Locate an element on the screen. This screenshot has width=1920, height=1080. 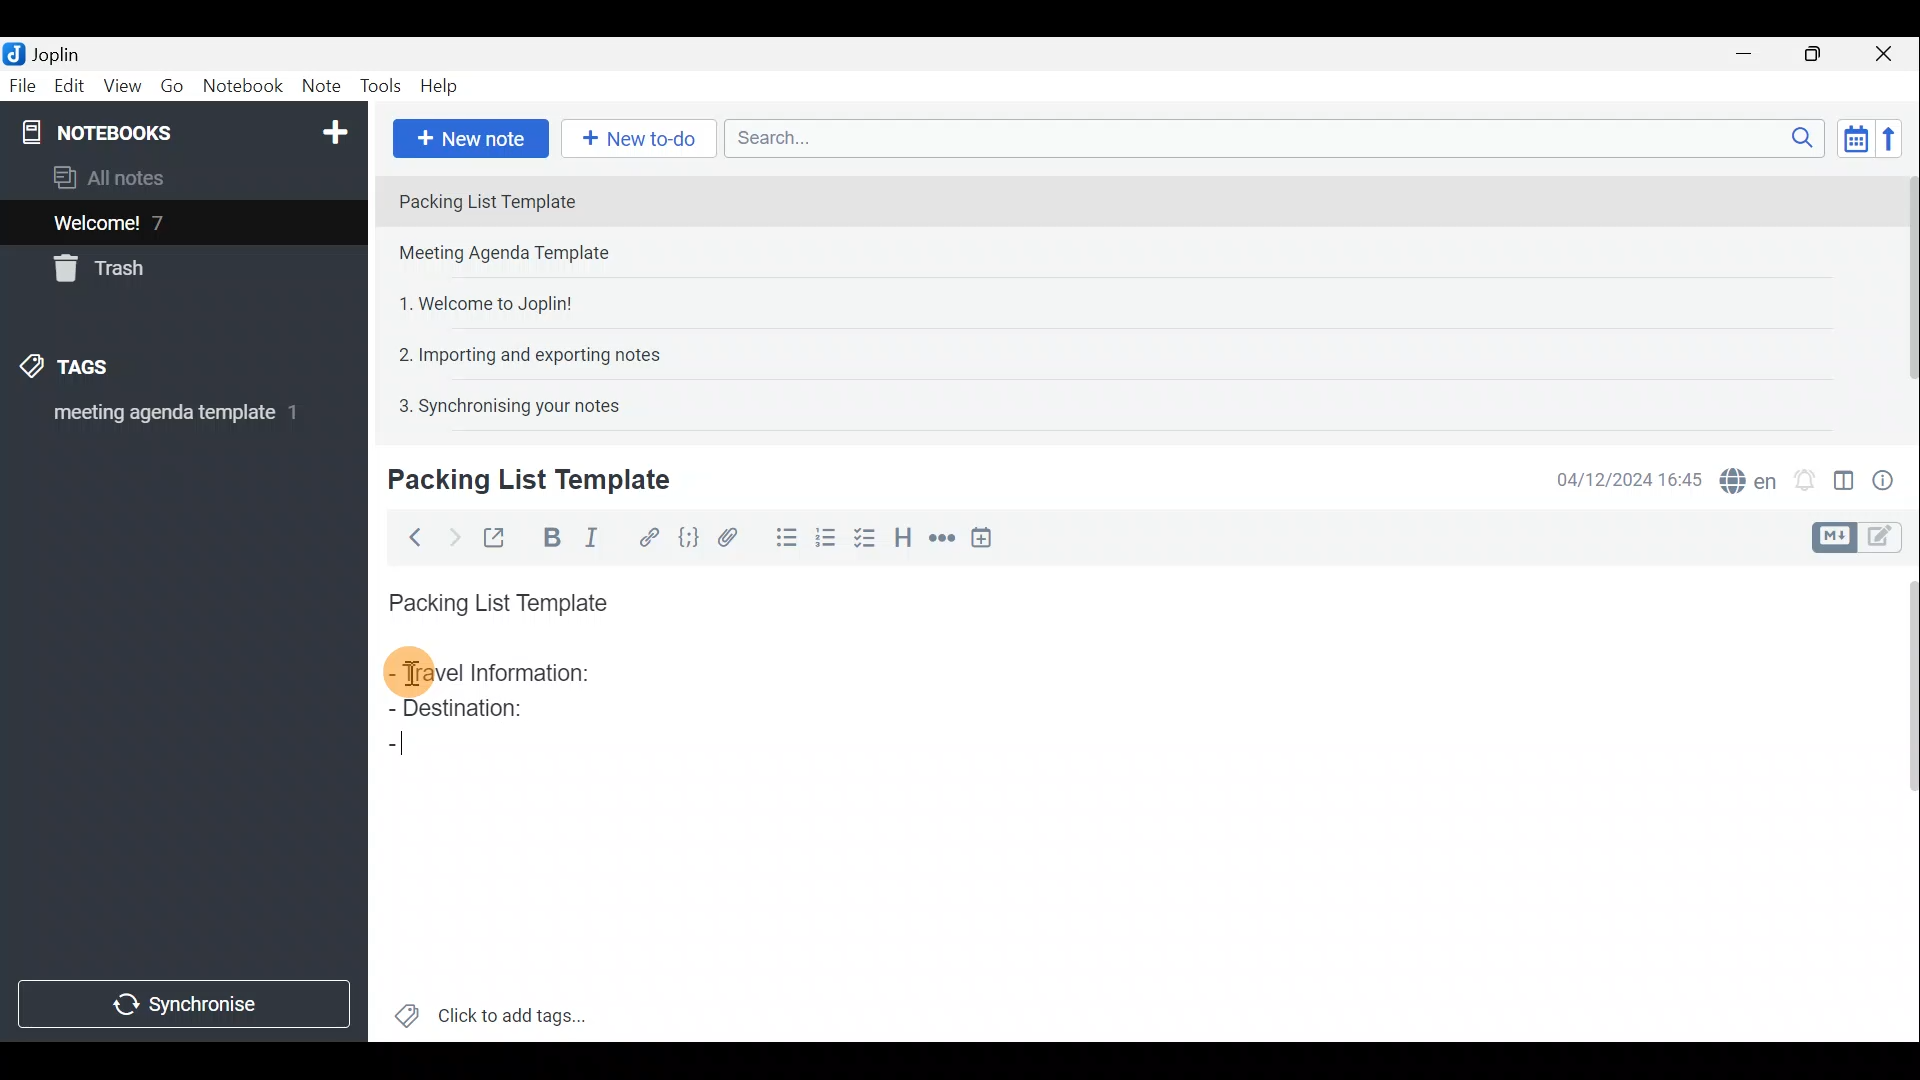
Synchronise is located at coordinates (187, 1007).